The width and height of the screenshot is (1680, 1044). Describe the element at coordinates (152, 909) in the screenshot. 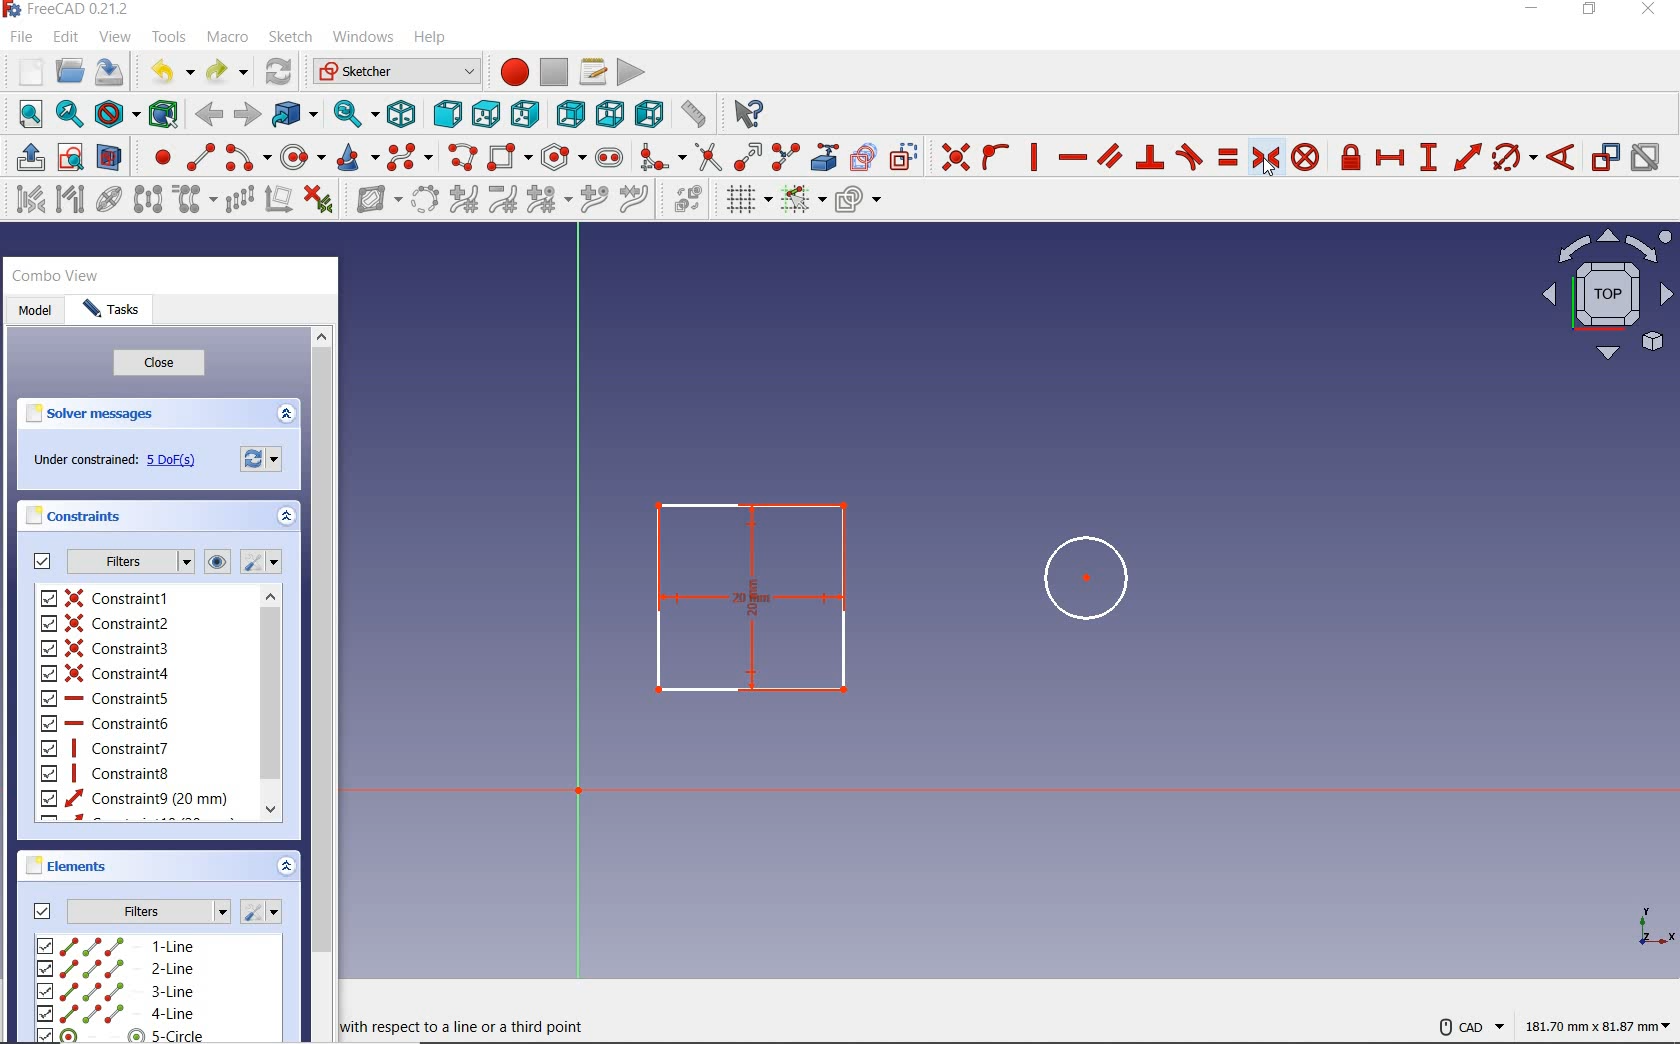

I see `Filters` at that location.